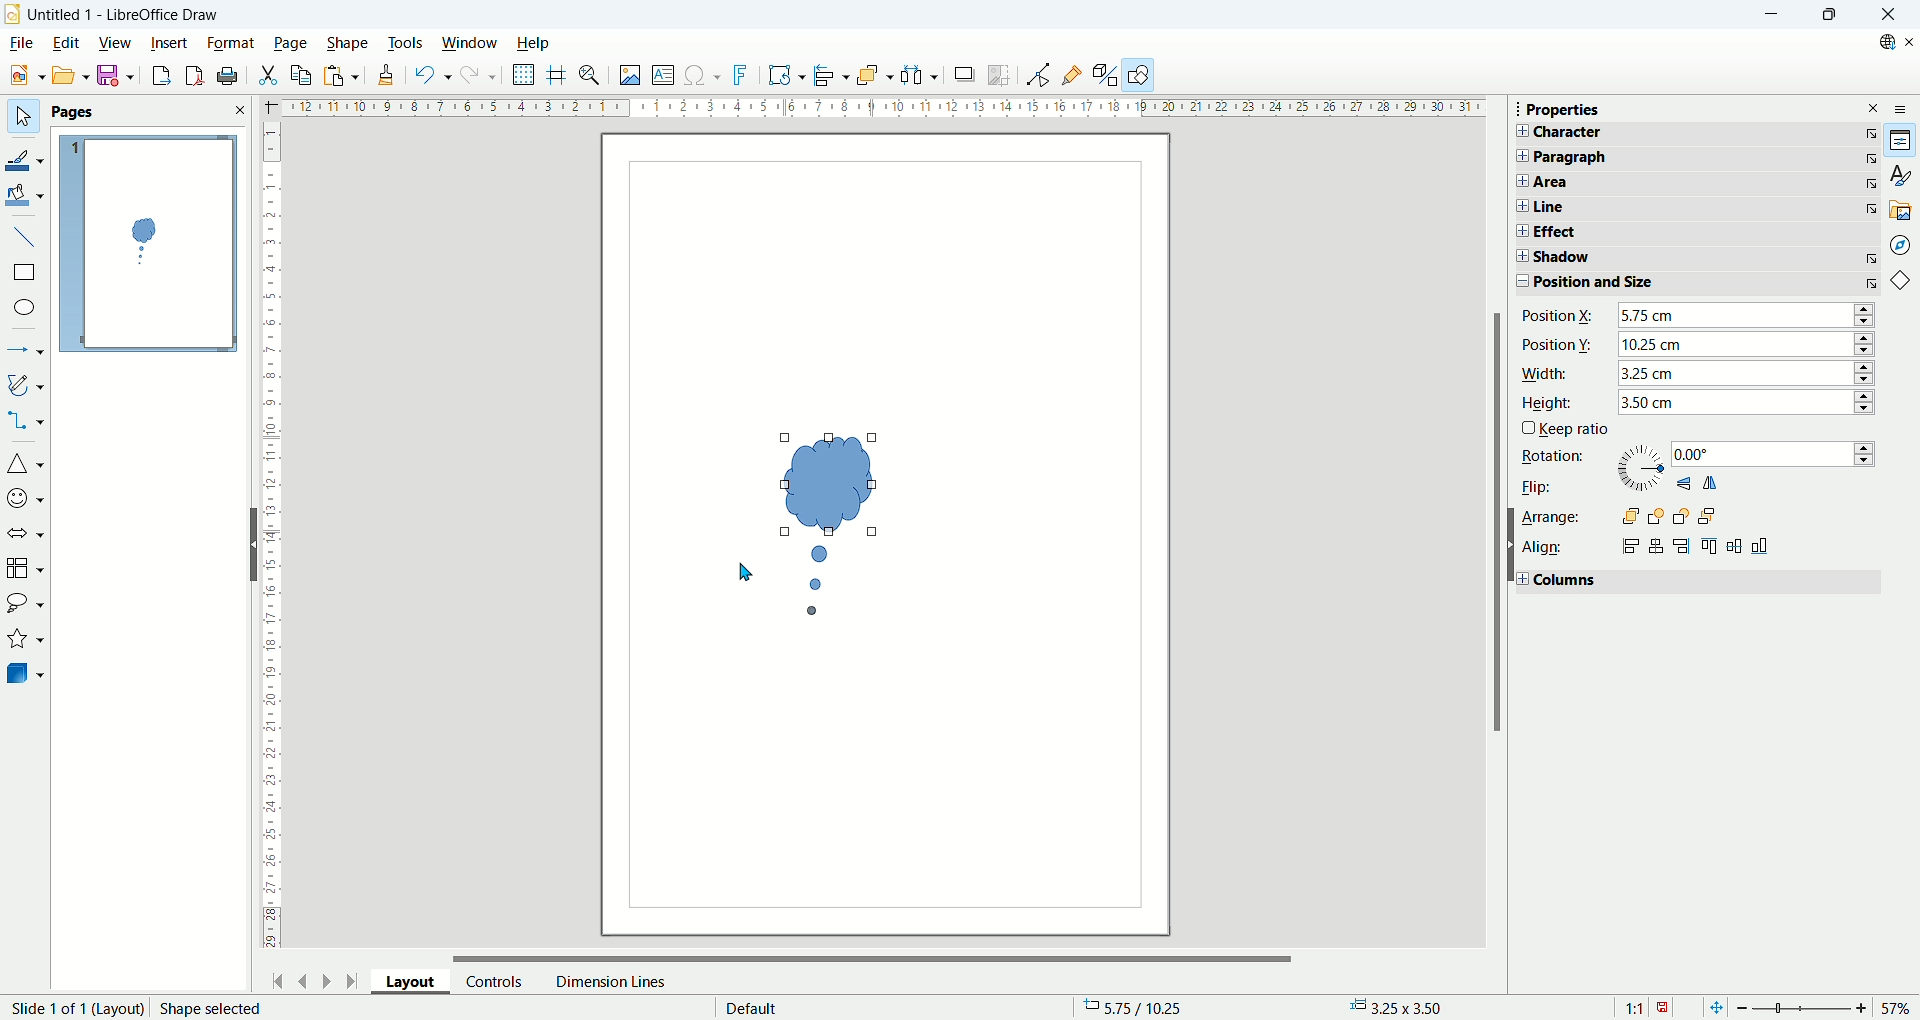 This screenshot has width=1920, height=1020. I want to click on Bottom, so click(1761, 546).